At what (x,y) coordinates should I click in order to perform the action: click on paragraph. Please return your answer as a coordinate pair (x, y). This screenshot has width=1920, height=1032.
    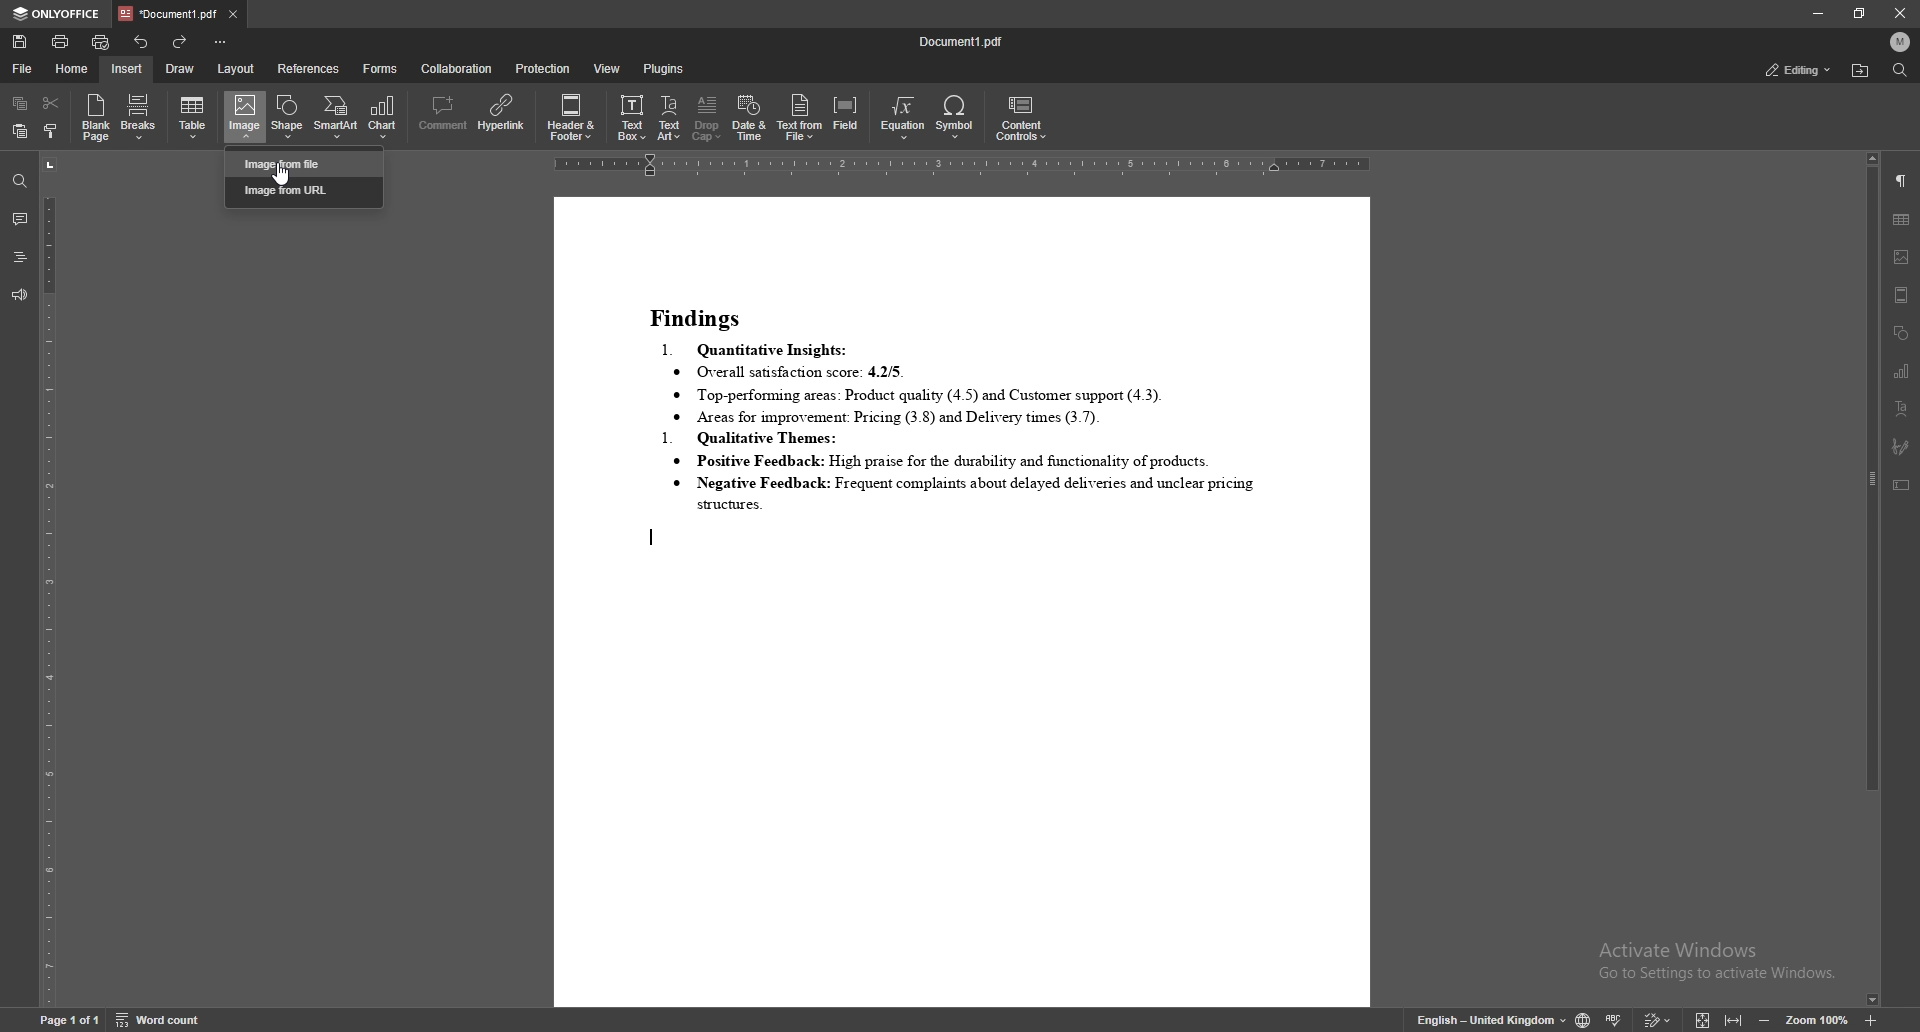
    Looking at the image, I should click on (1902, 181).